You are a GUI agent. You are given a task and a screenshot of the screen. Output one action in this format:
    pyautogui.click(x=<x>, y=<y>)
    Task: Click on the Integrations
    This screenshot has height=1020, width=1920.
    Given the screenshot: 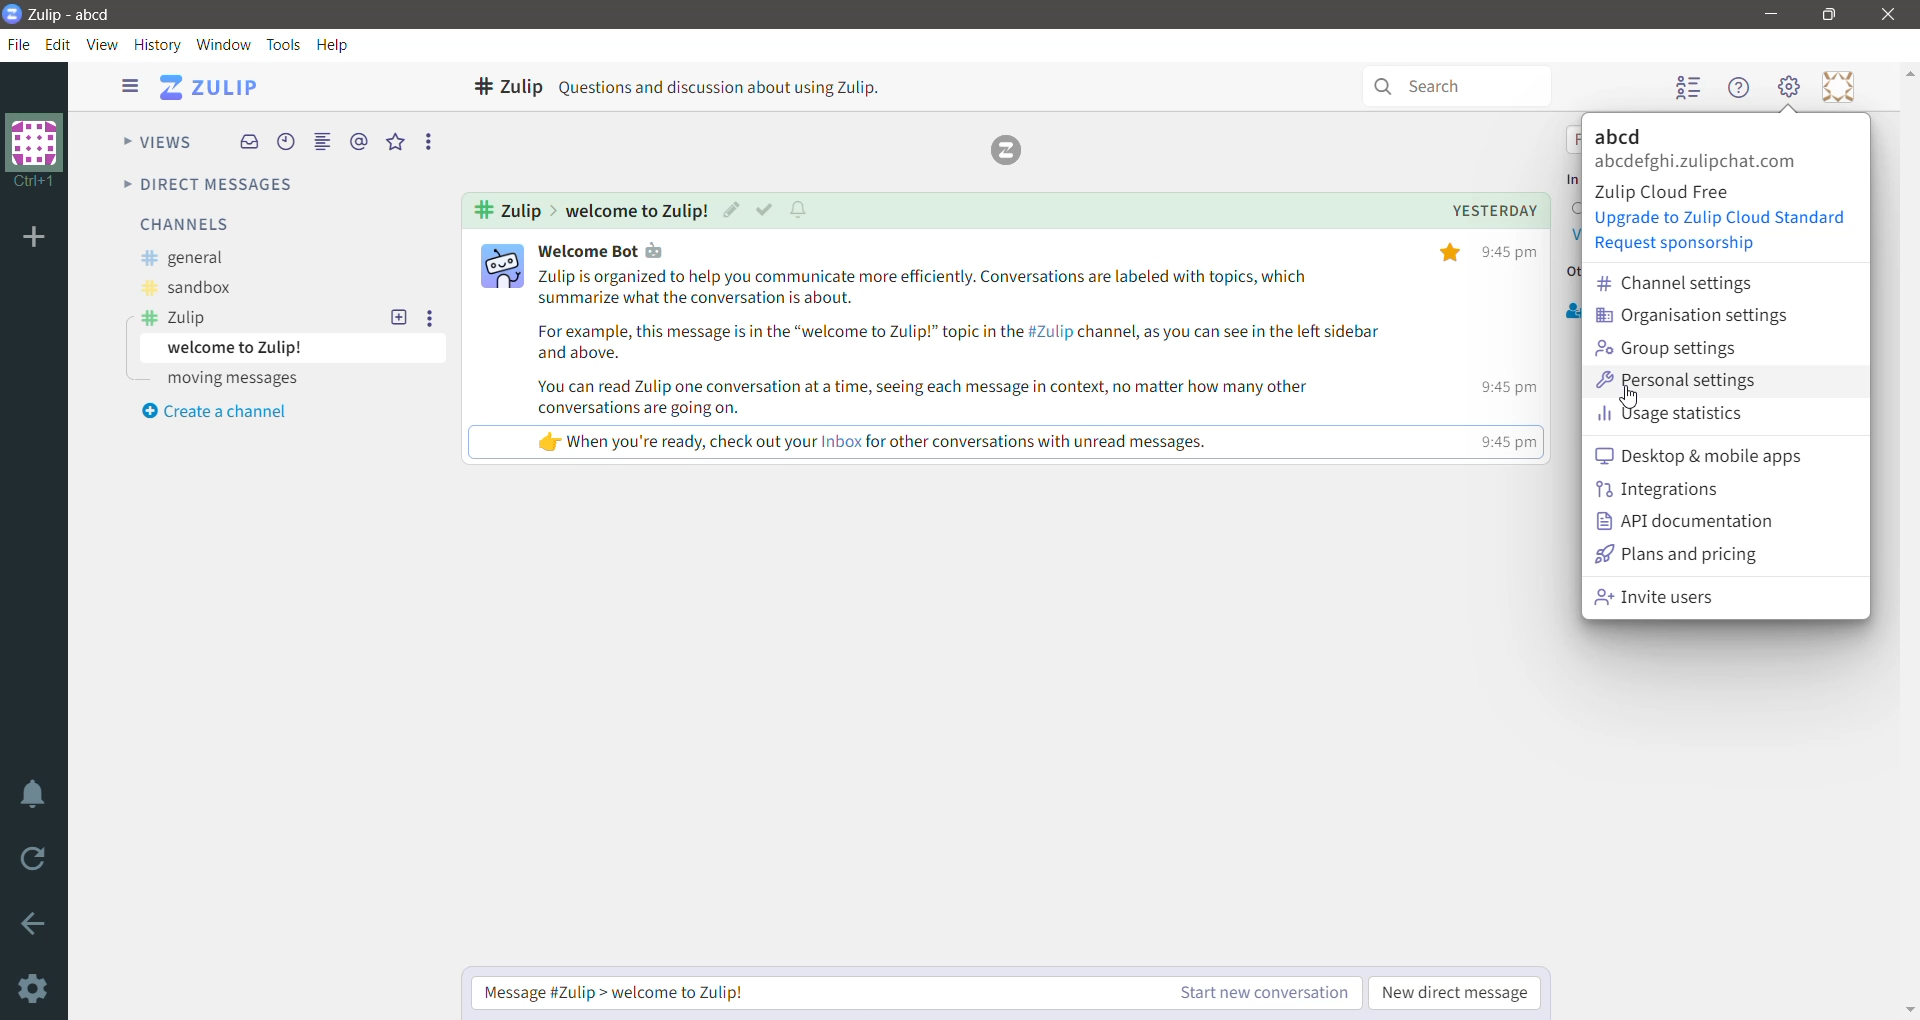 What is the action you would take?
    pyautogui.click(x=1663, y=490)
    